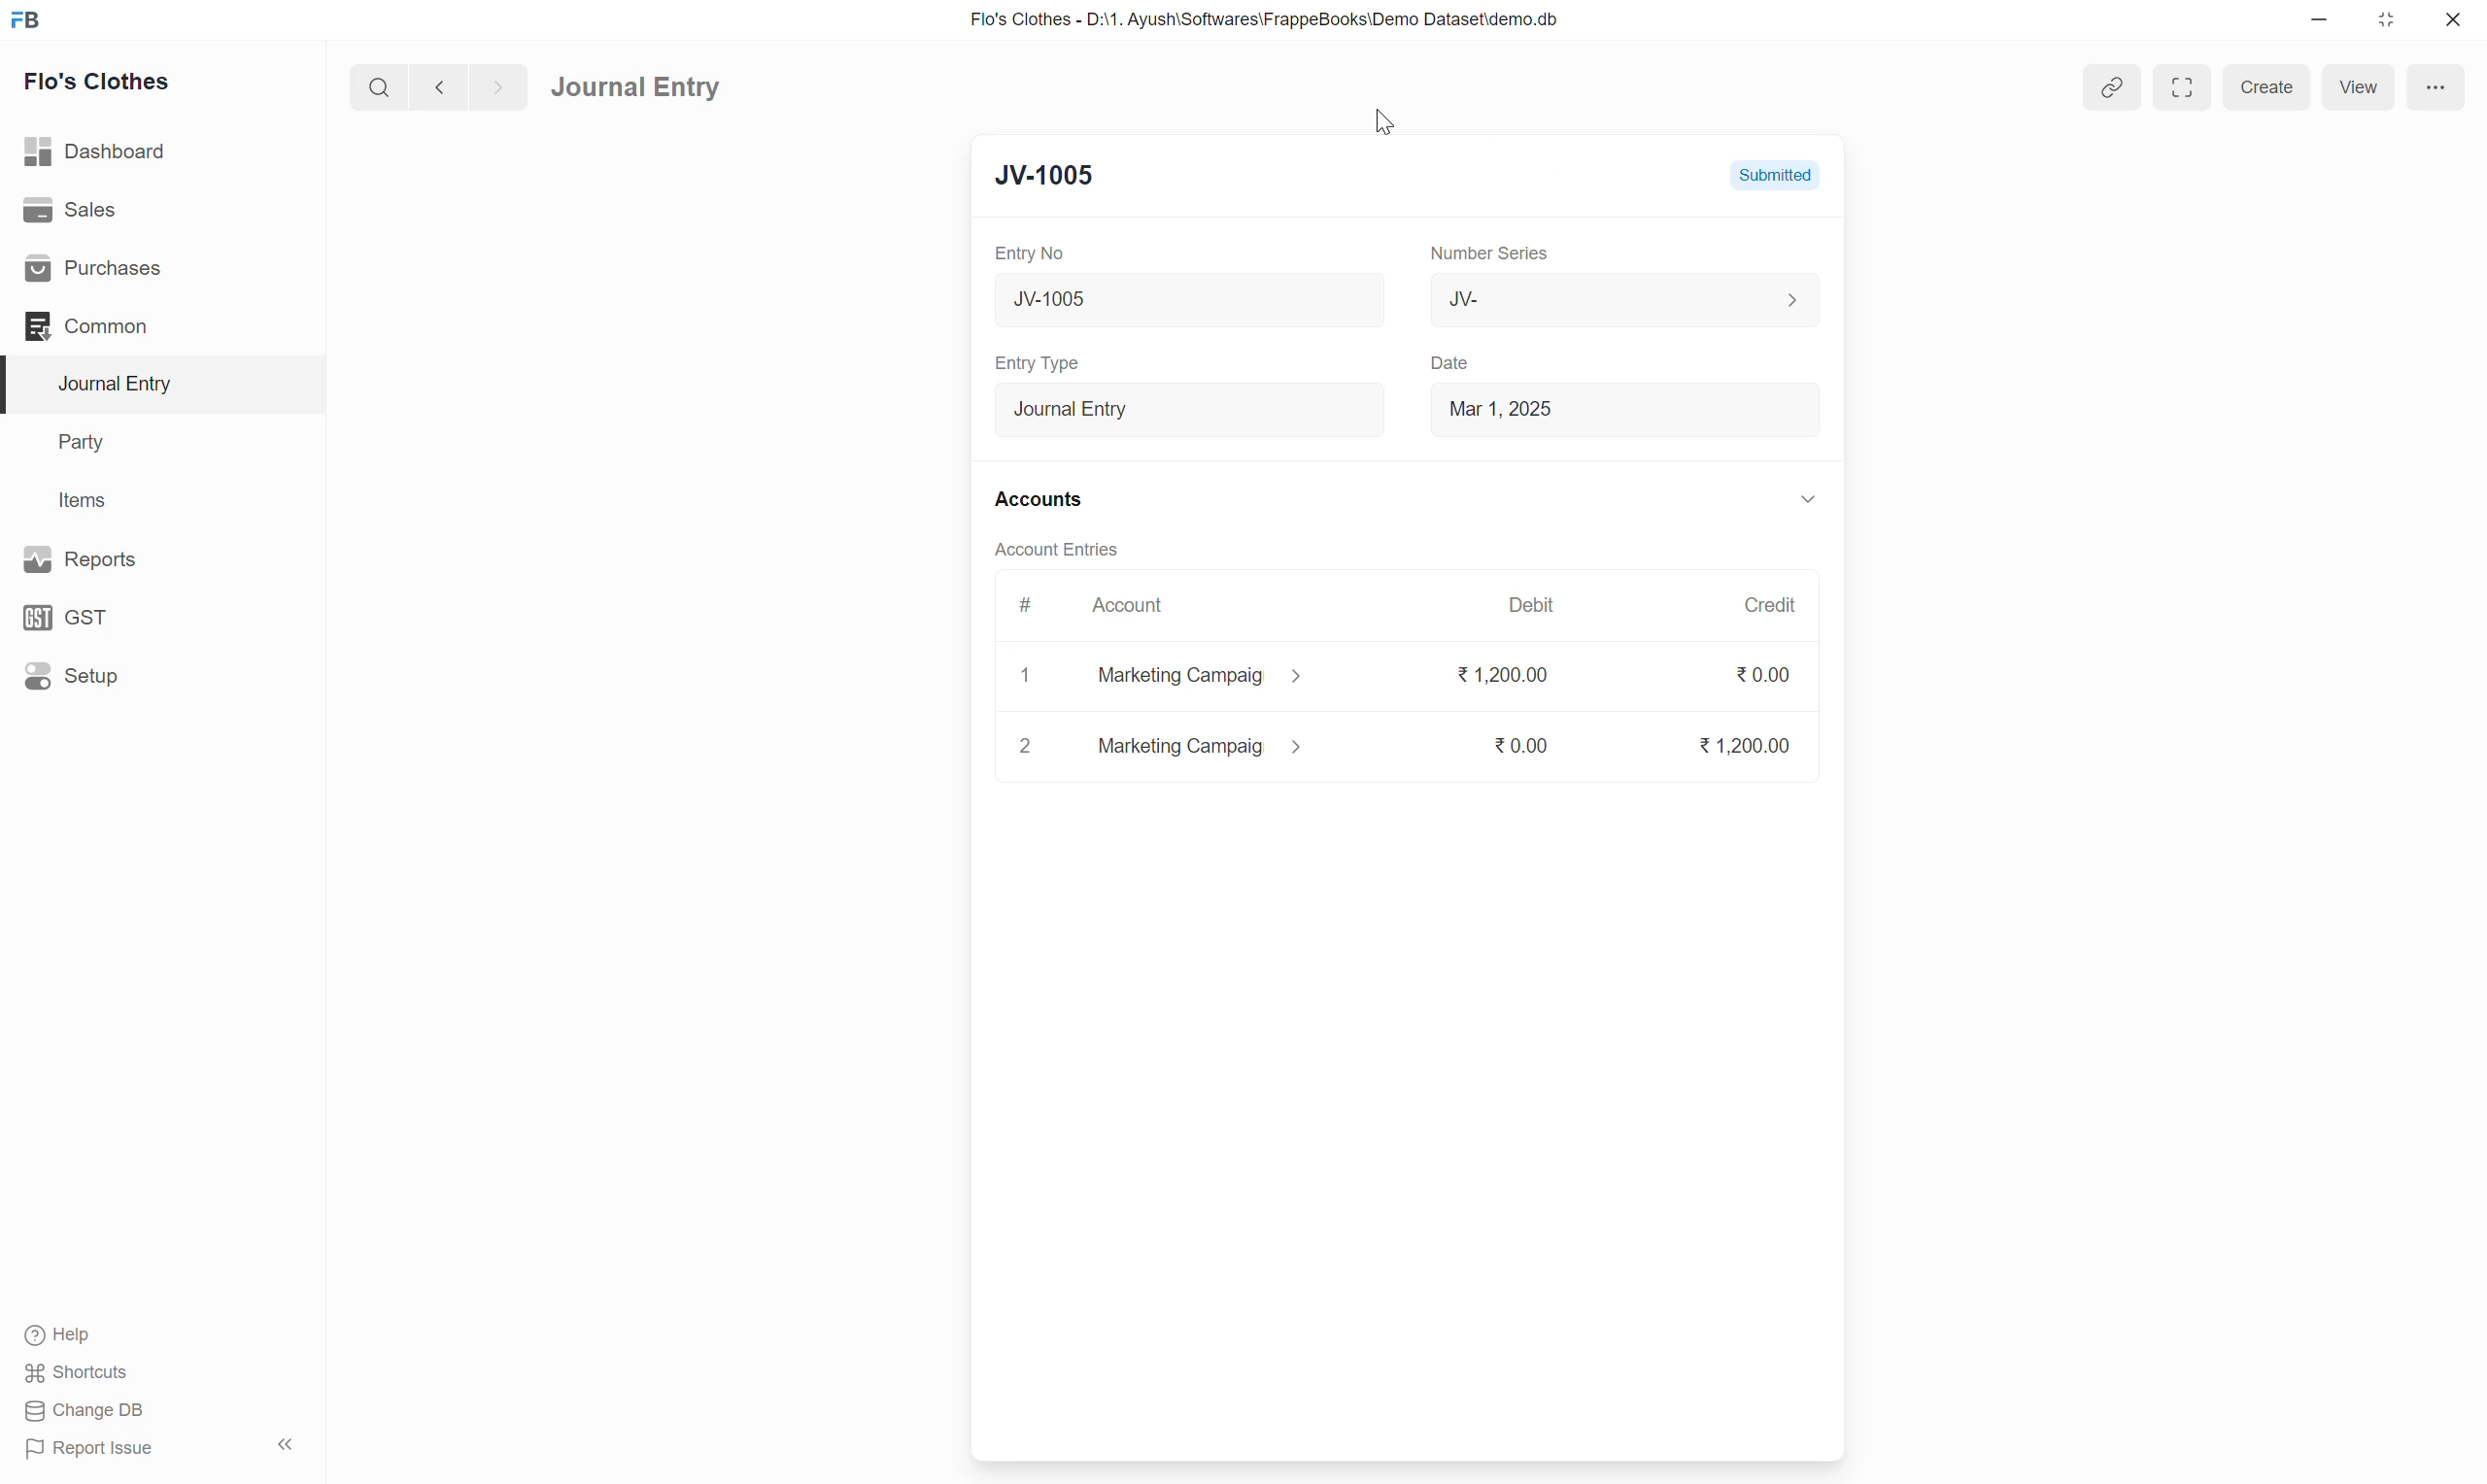 The height and width of the screenshot is (1484, 2487). What do you see at coordinates (1202, 746) in the screenshot?
I see `marketing campaig` at bounding box center [1202, 746].